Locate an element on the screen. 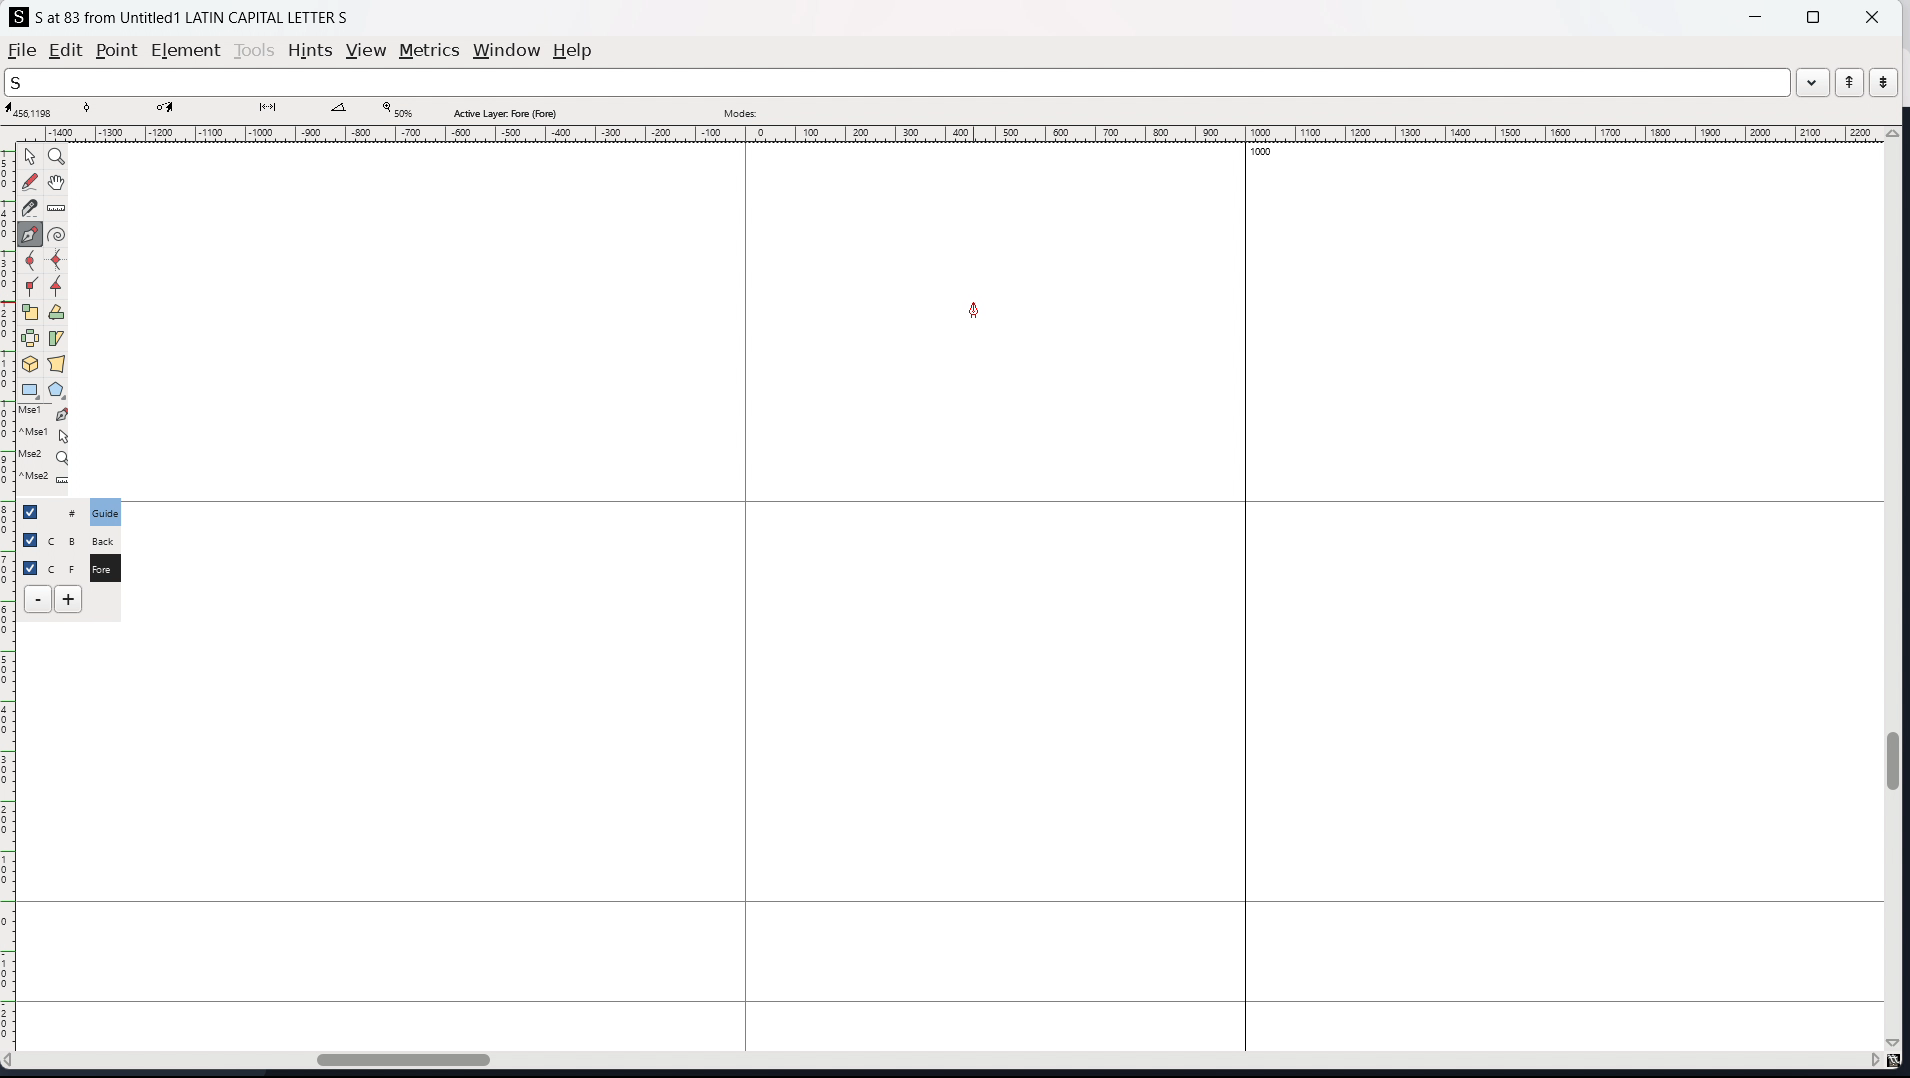  scale the selection is located at coordinates (31, 313).